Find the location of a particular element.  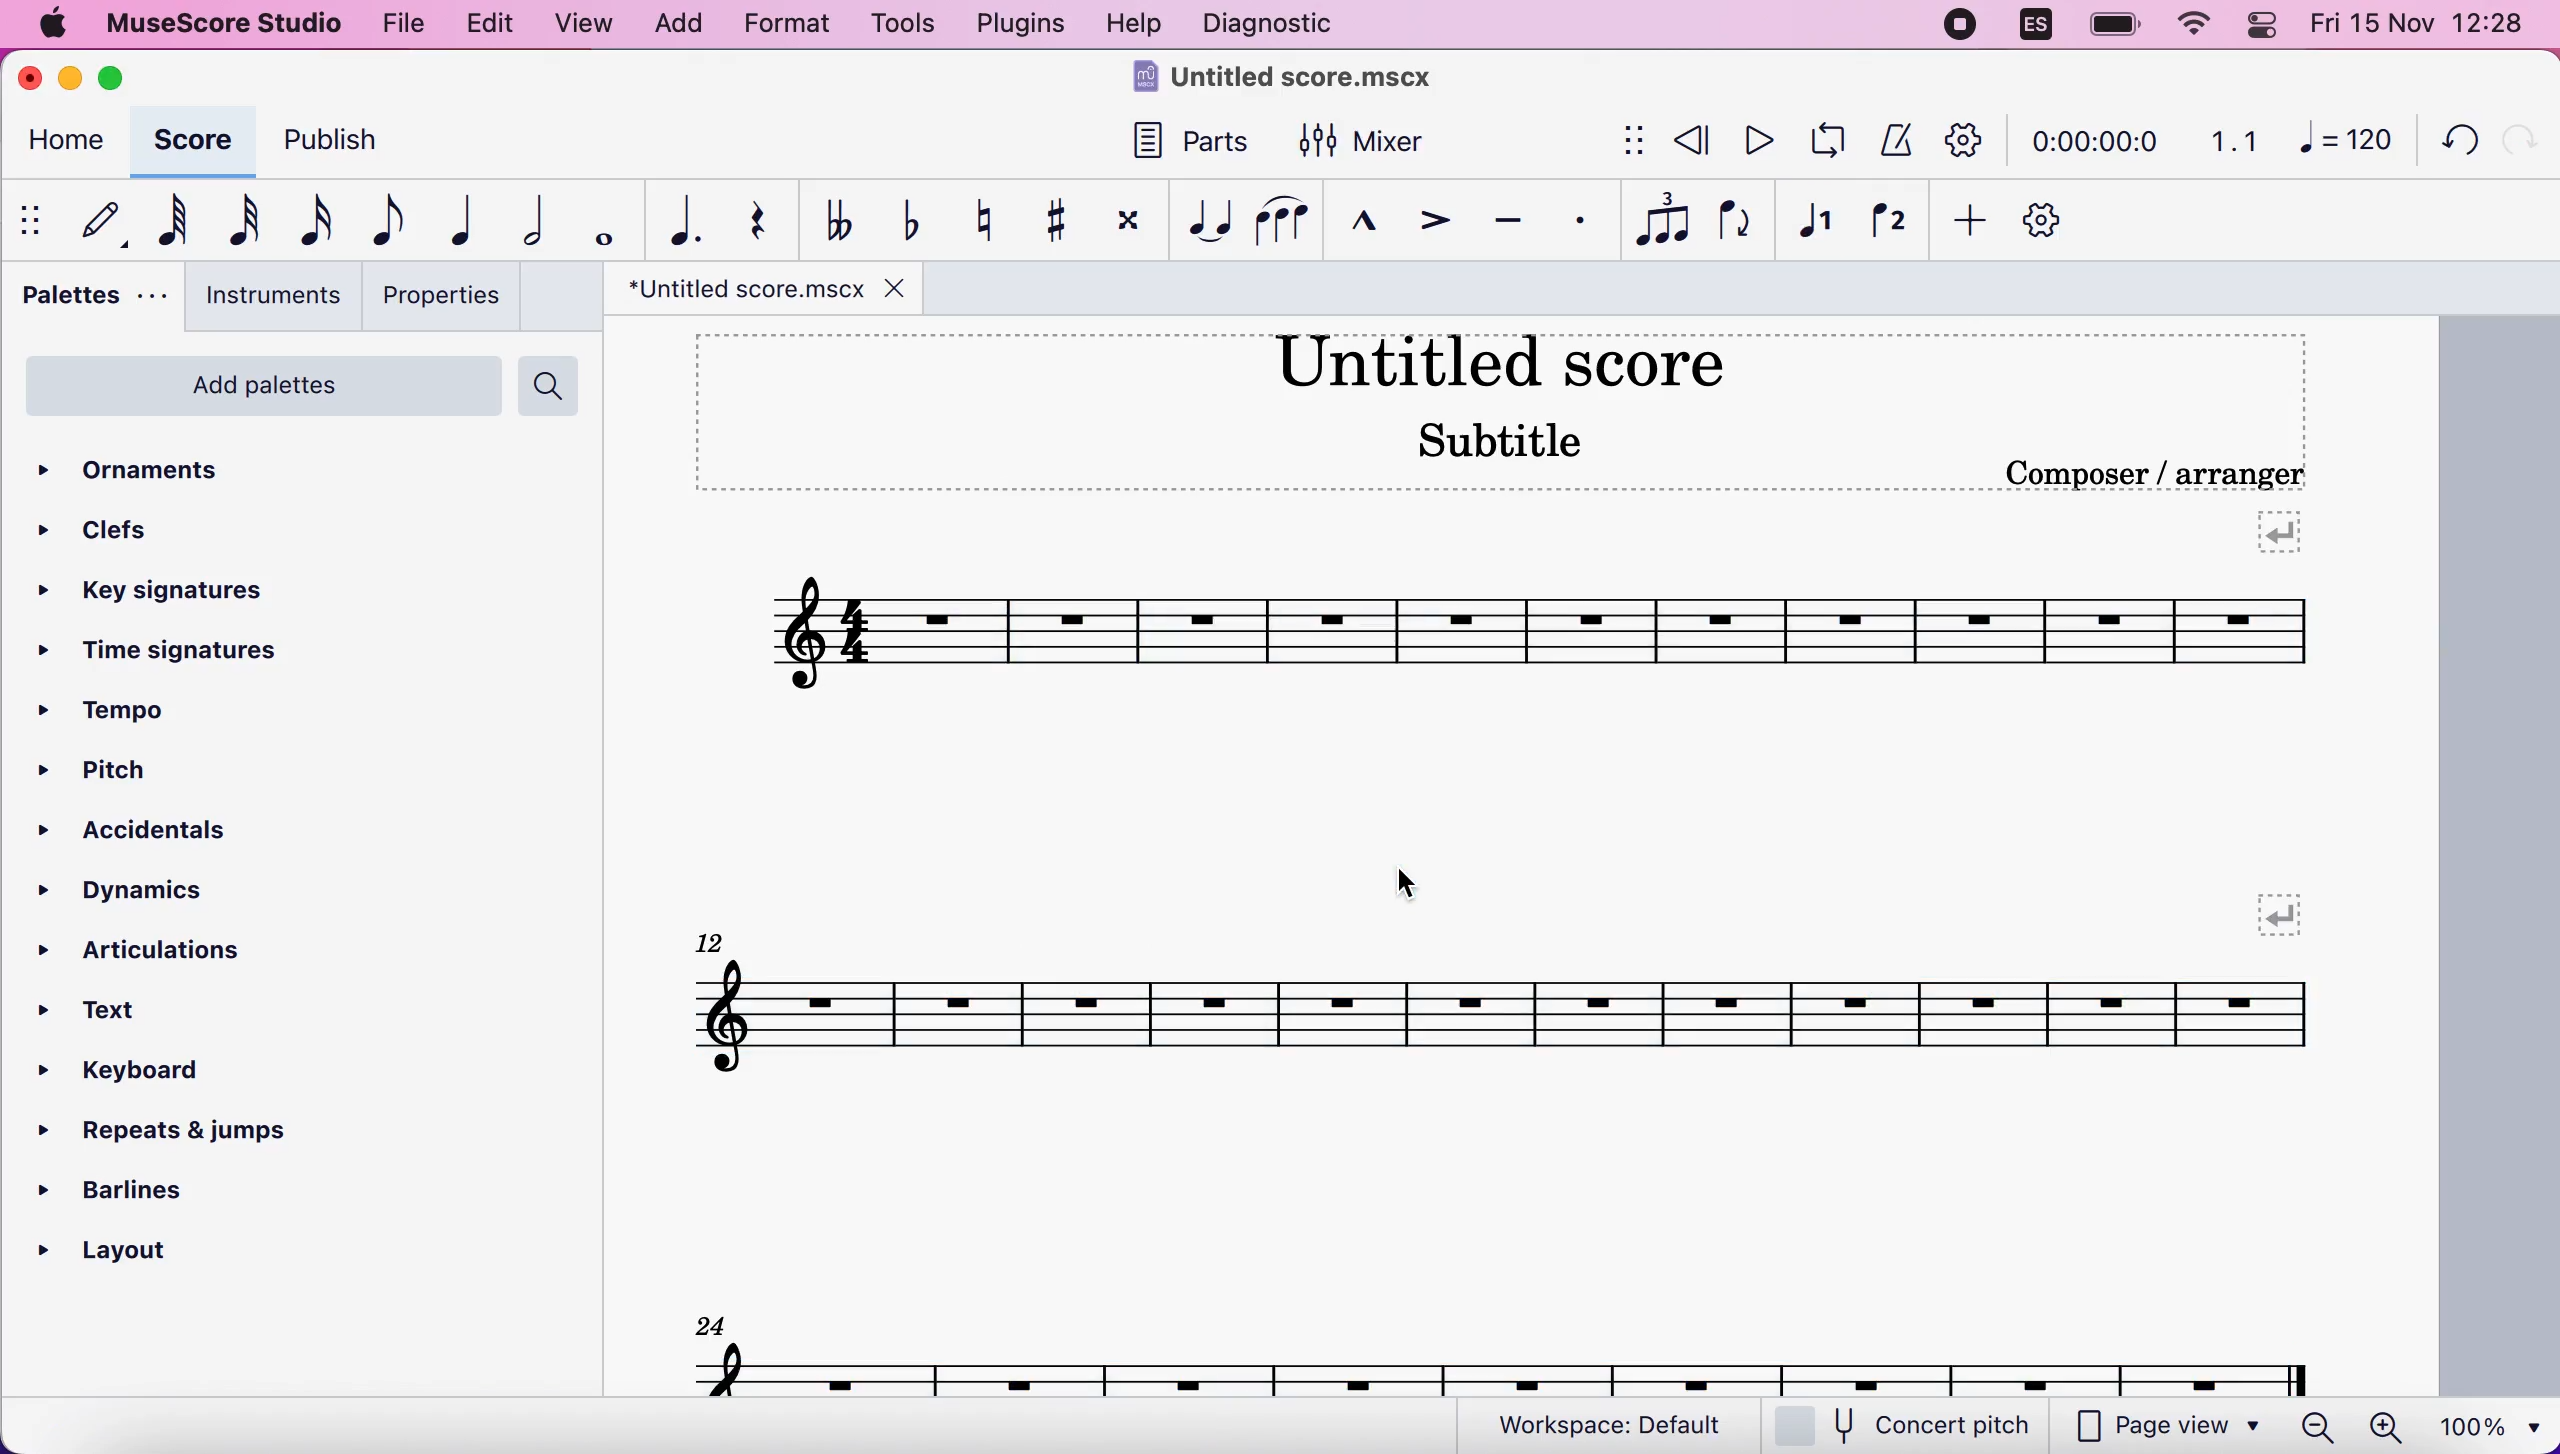

time is located at coordinates (2091, 144).